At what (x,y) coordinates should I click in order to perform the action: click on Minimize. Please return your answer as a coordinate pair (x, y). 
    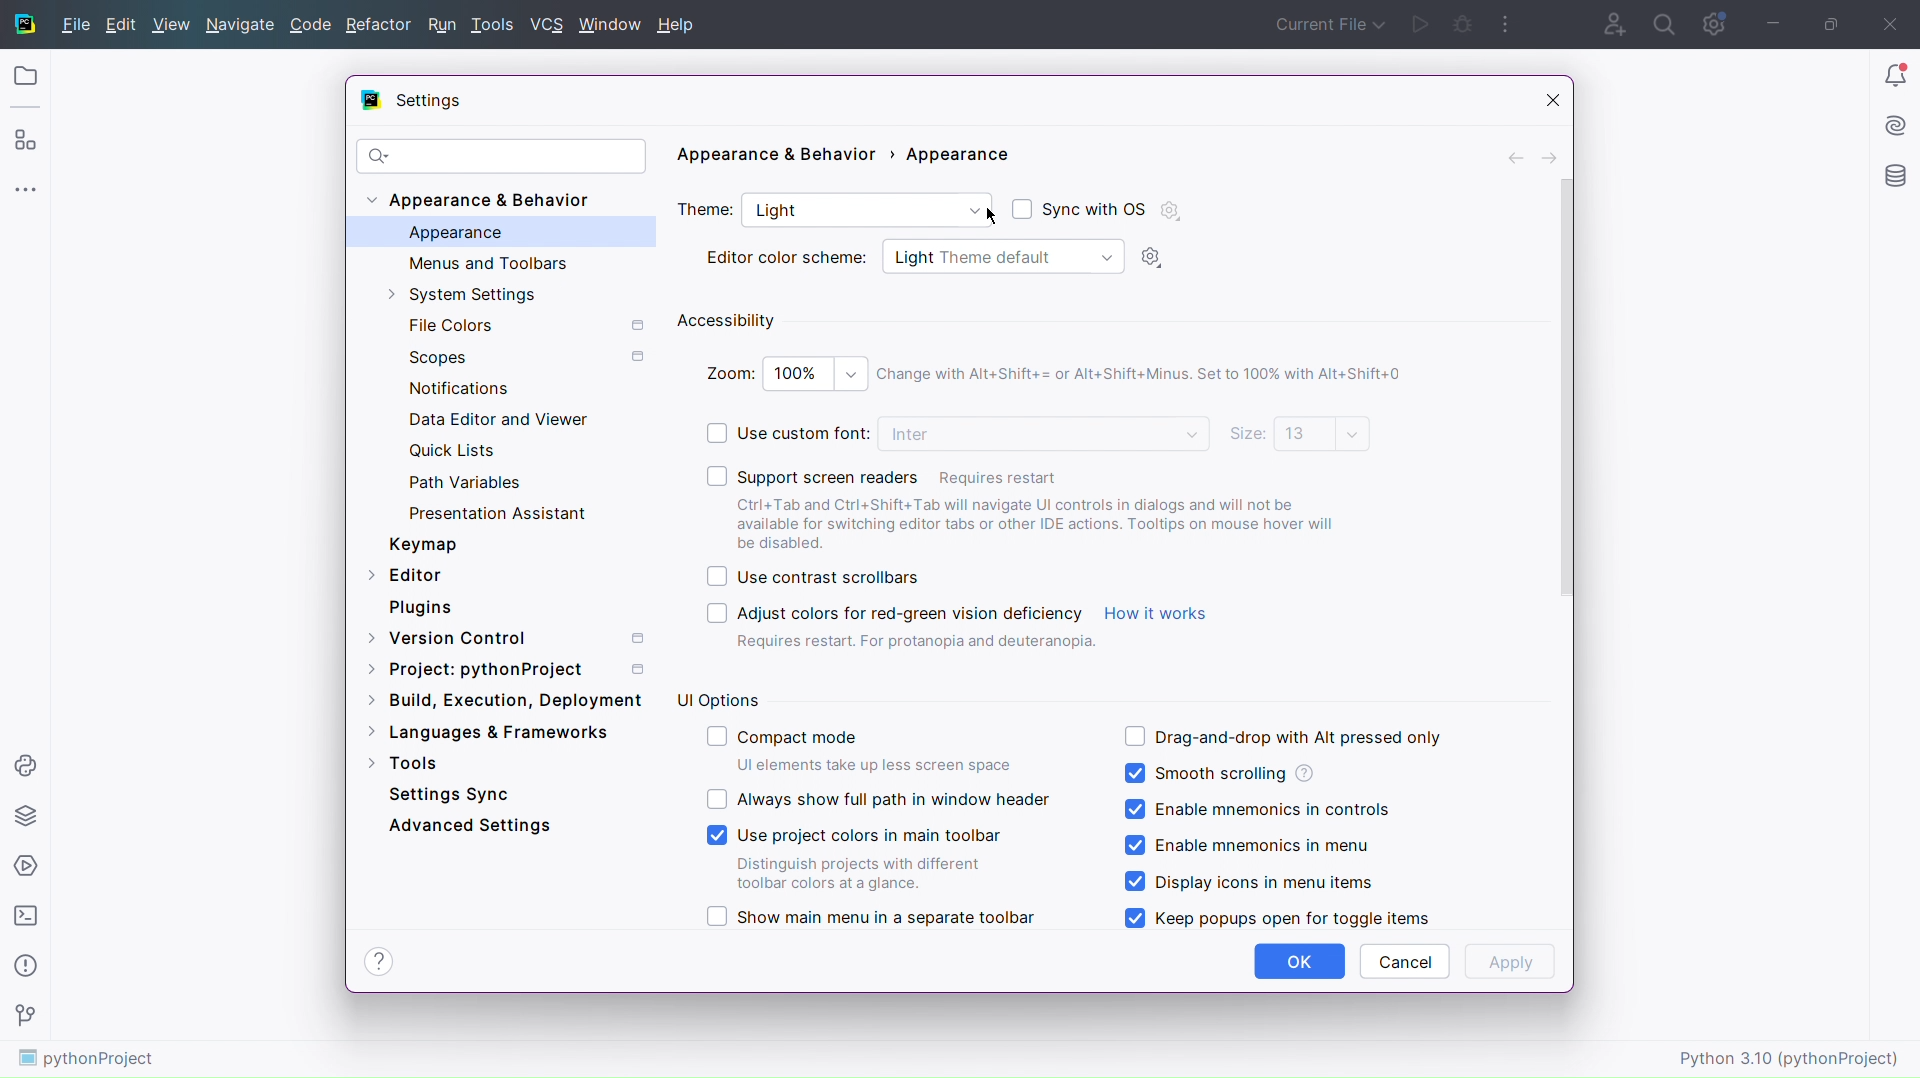
    Looking at the image, I should click on (1770, 23).